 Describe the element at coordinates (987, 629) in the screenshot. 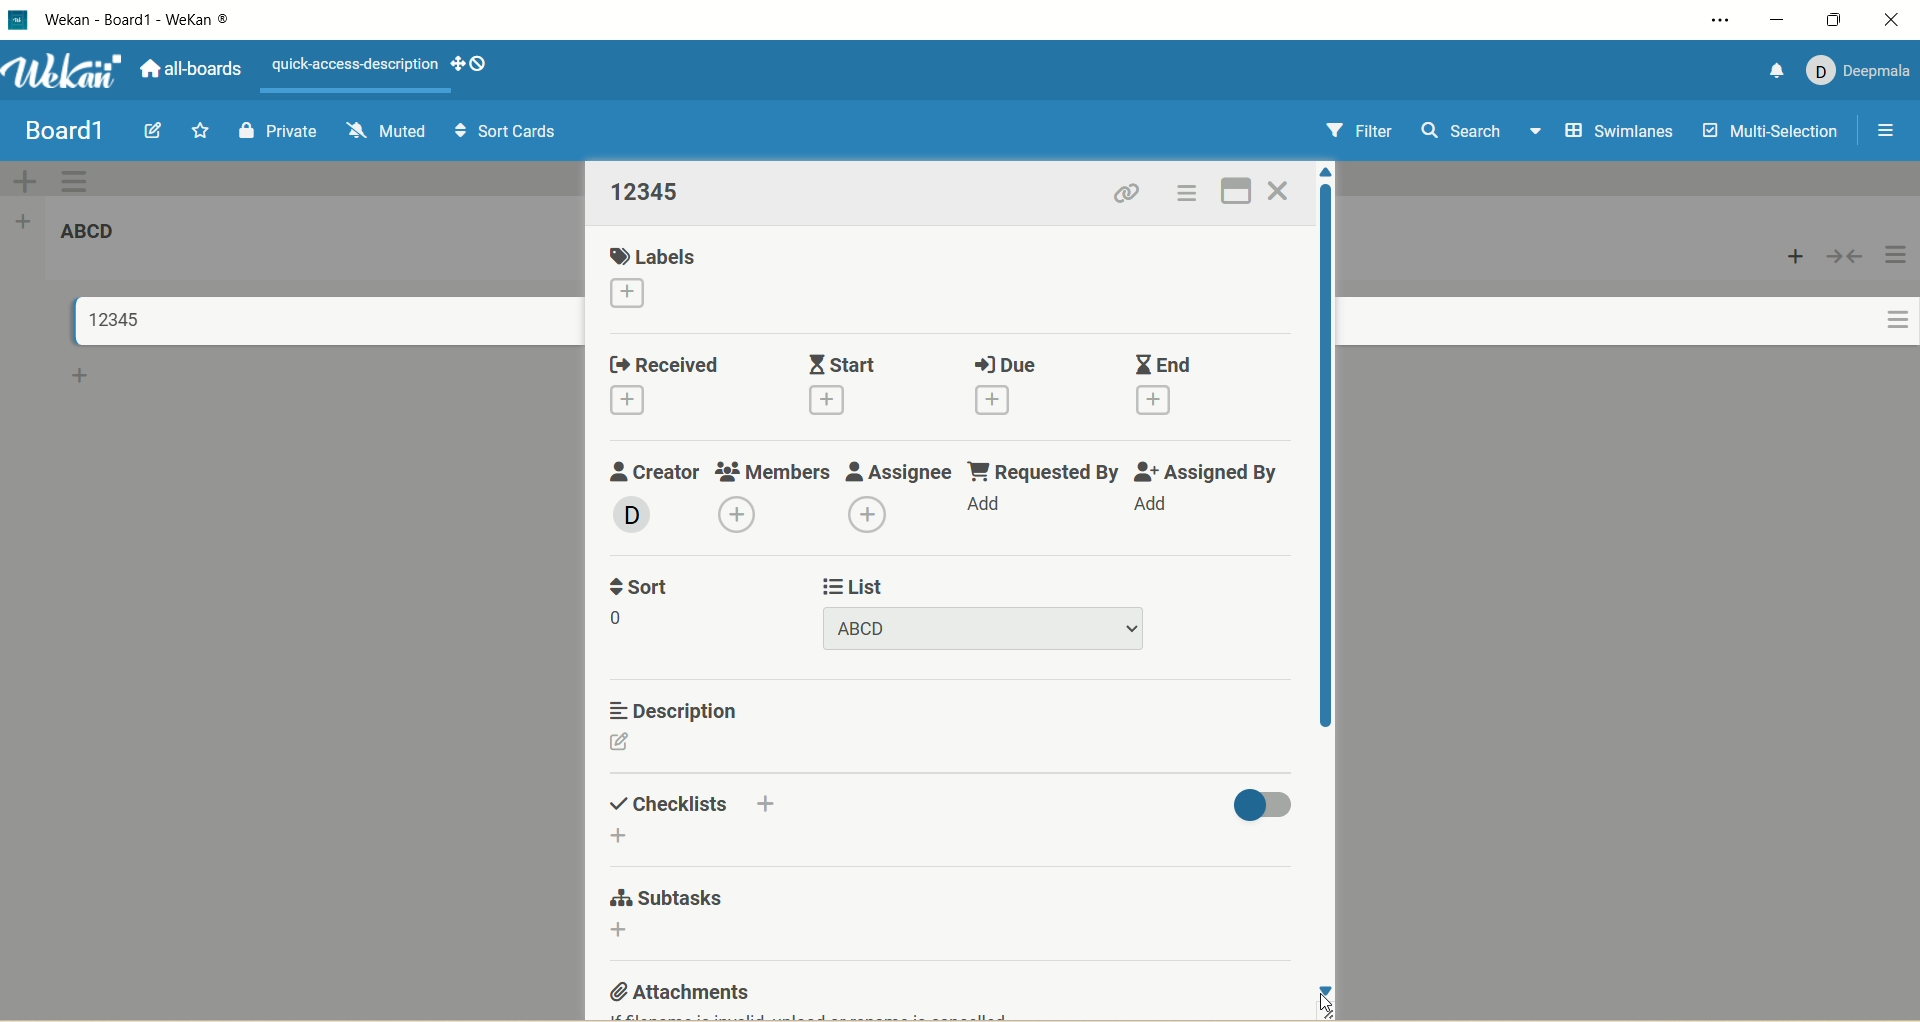

I see `title` at that location.